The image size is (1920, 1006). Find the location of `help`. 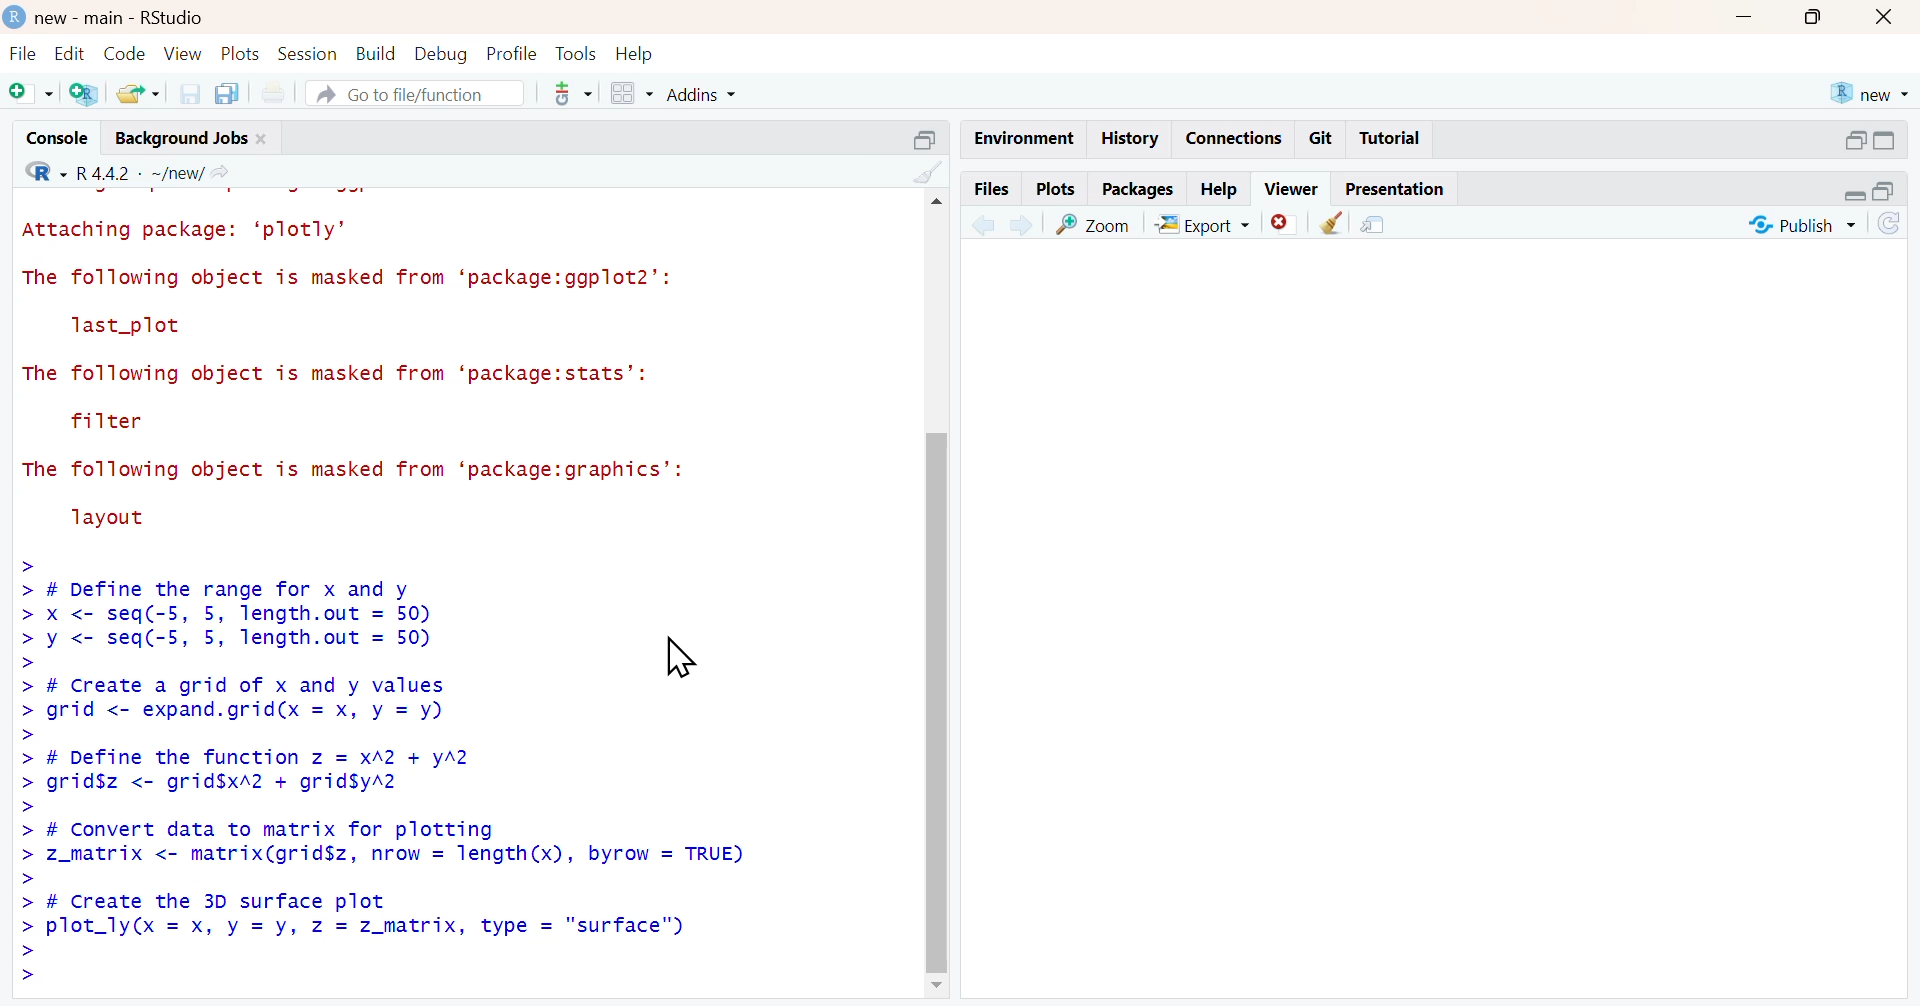

help is located at coordinates (1220, 185).